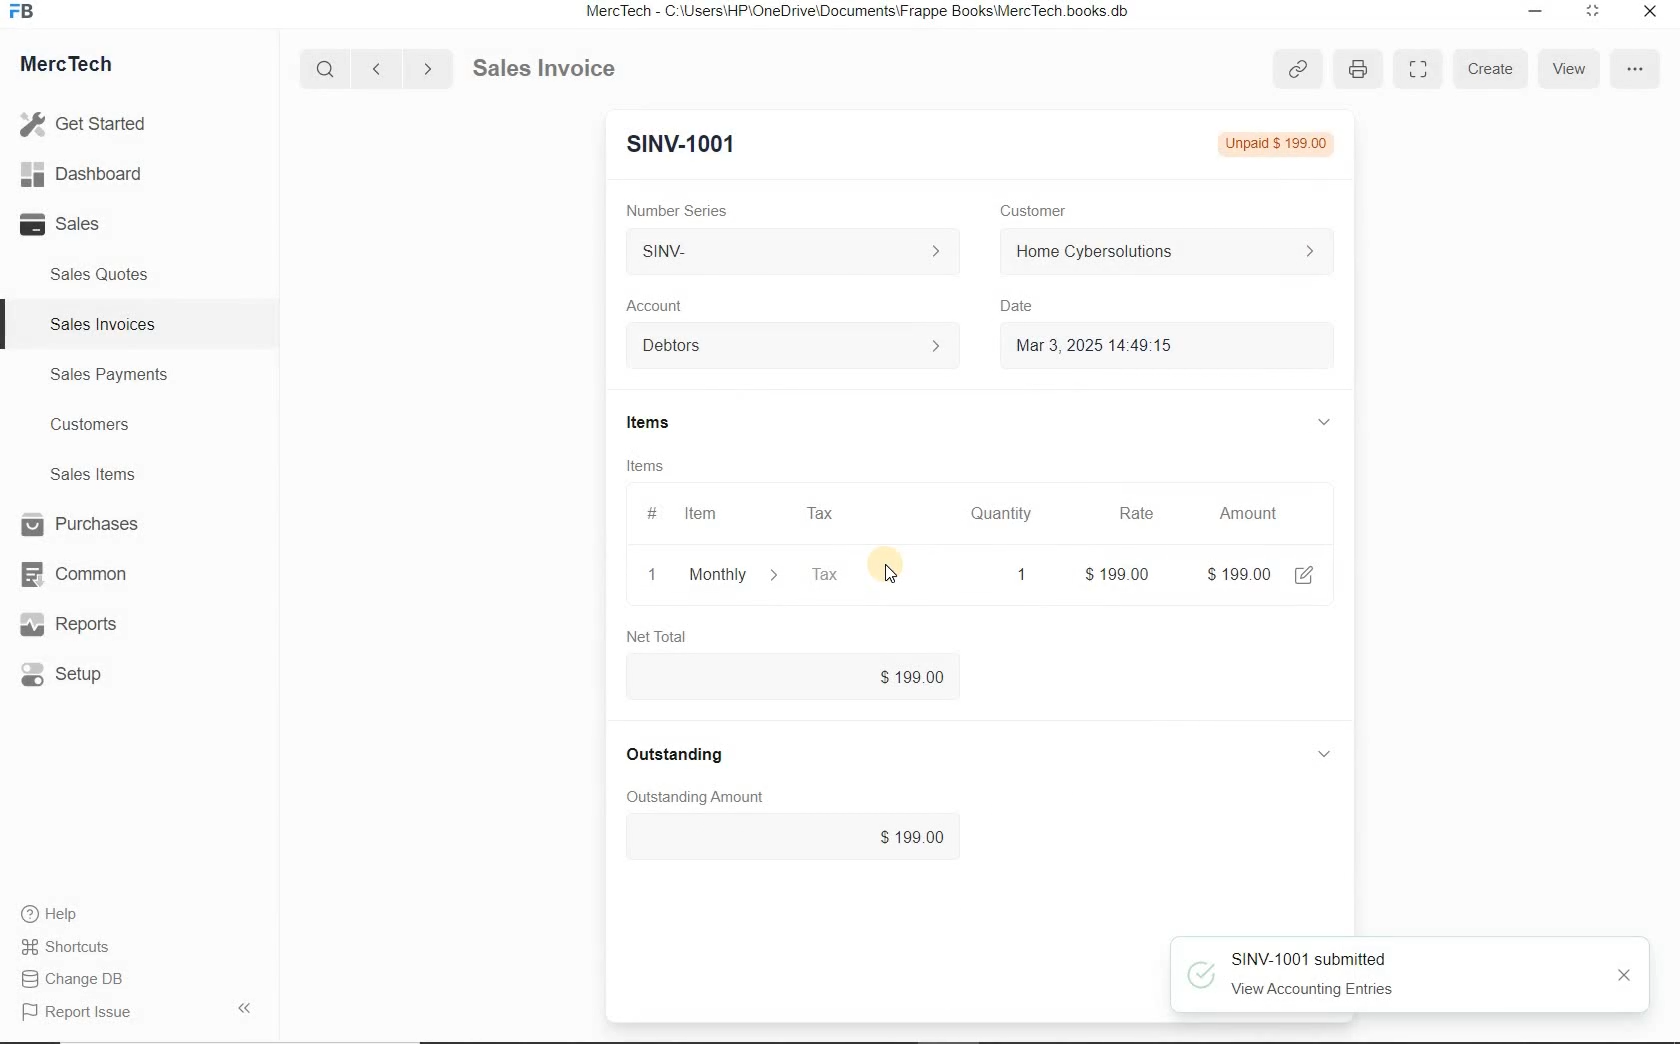  Describe the element at coordinates (1232, 573) in the screenshot. I see `amount: $199.00` at that location.